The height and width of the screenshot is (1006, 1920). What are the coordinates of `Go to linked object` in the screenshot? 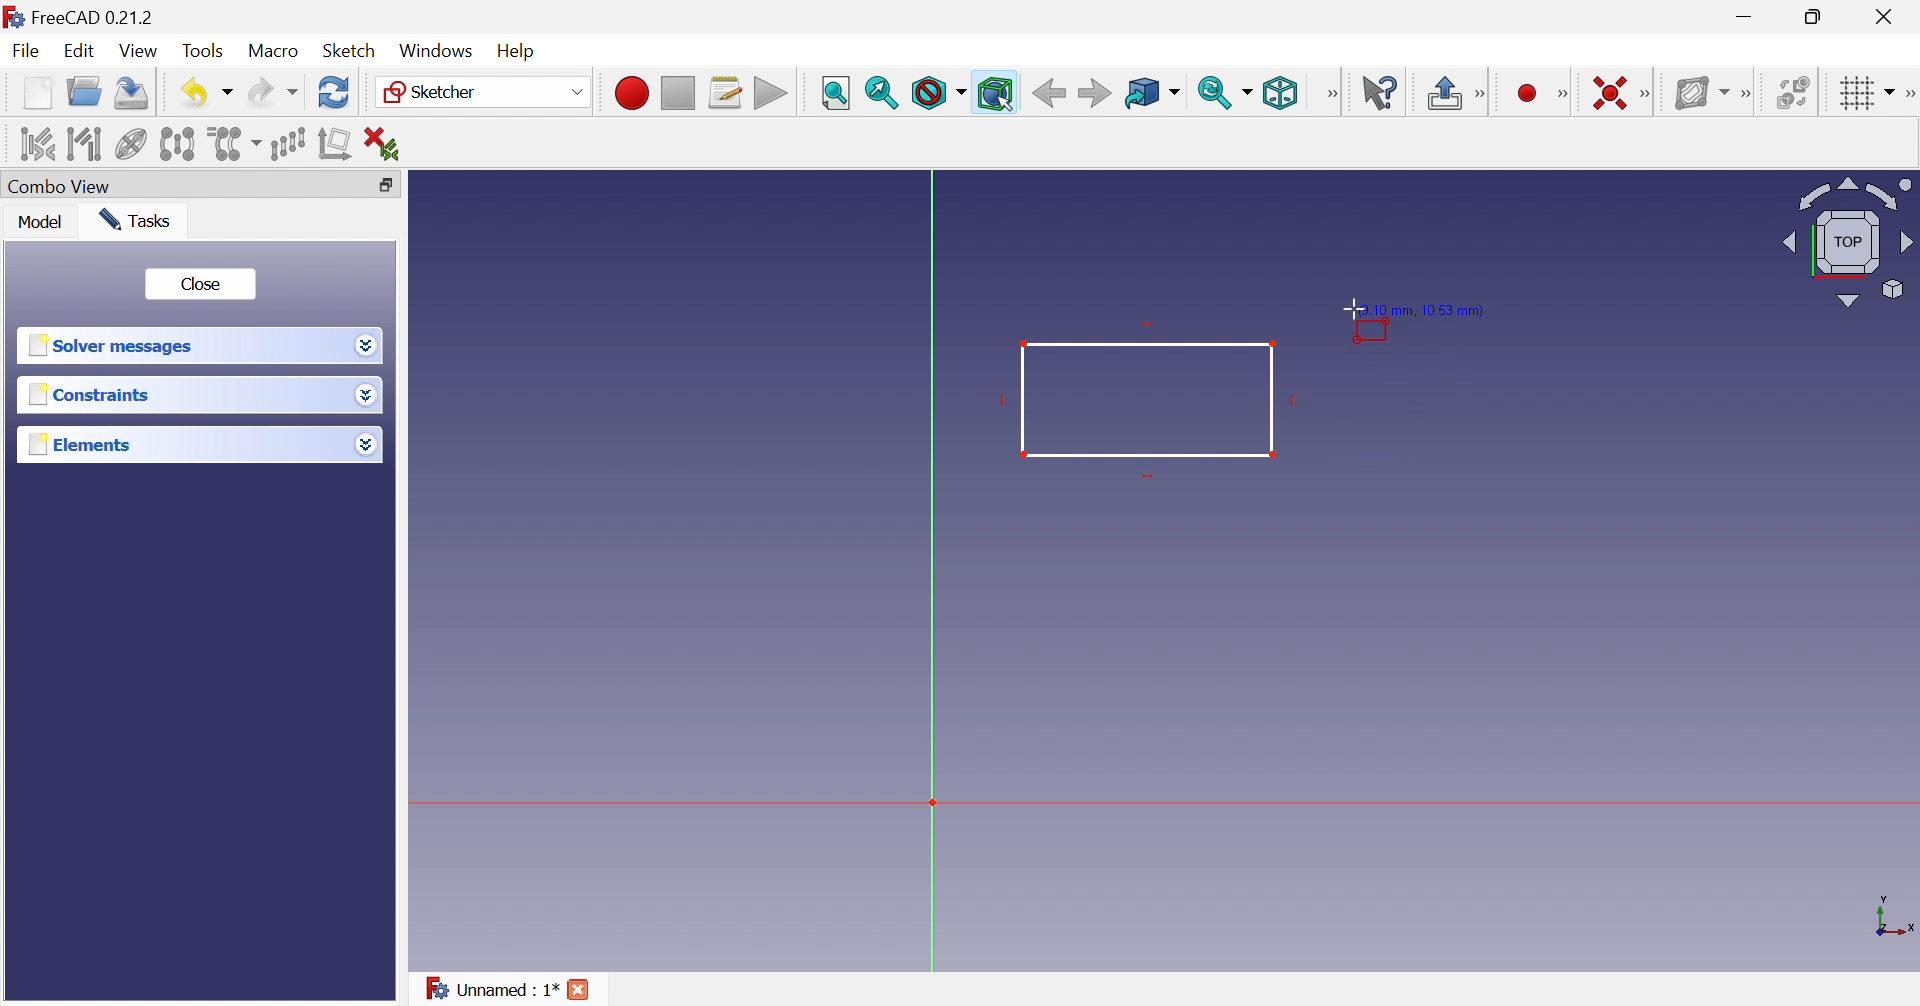 It's located at (1151, 94).